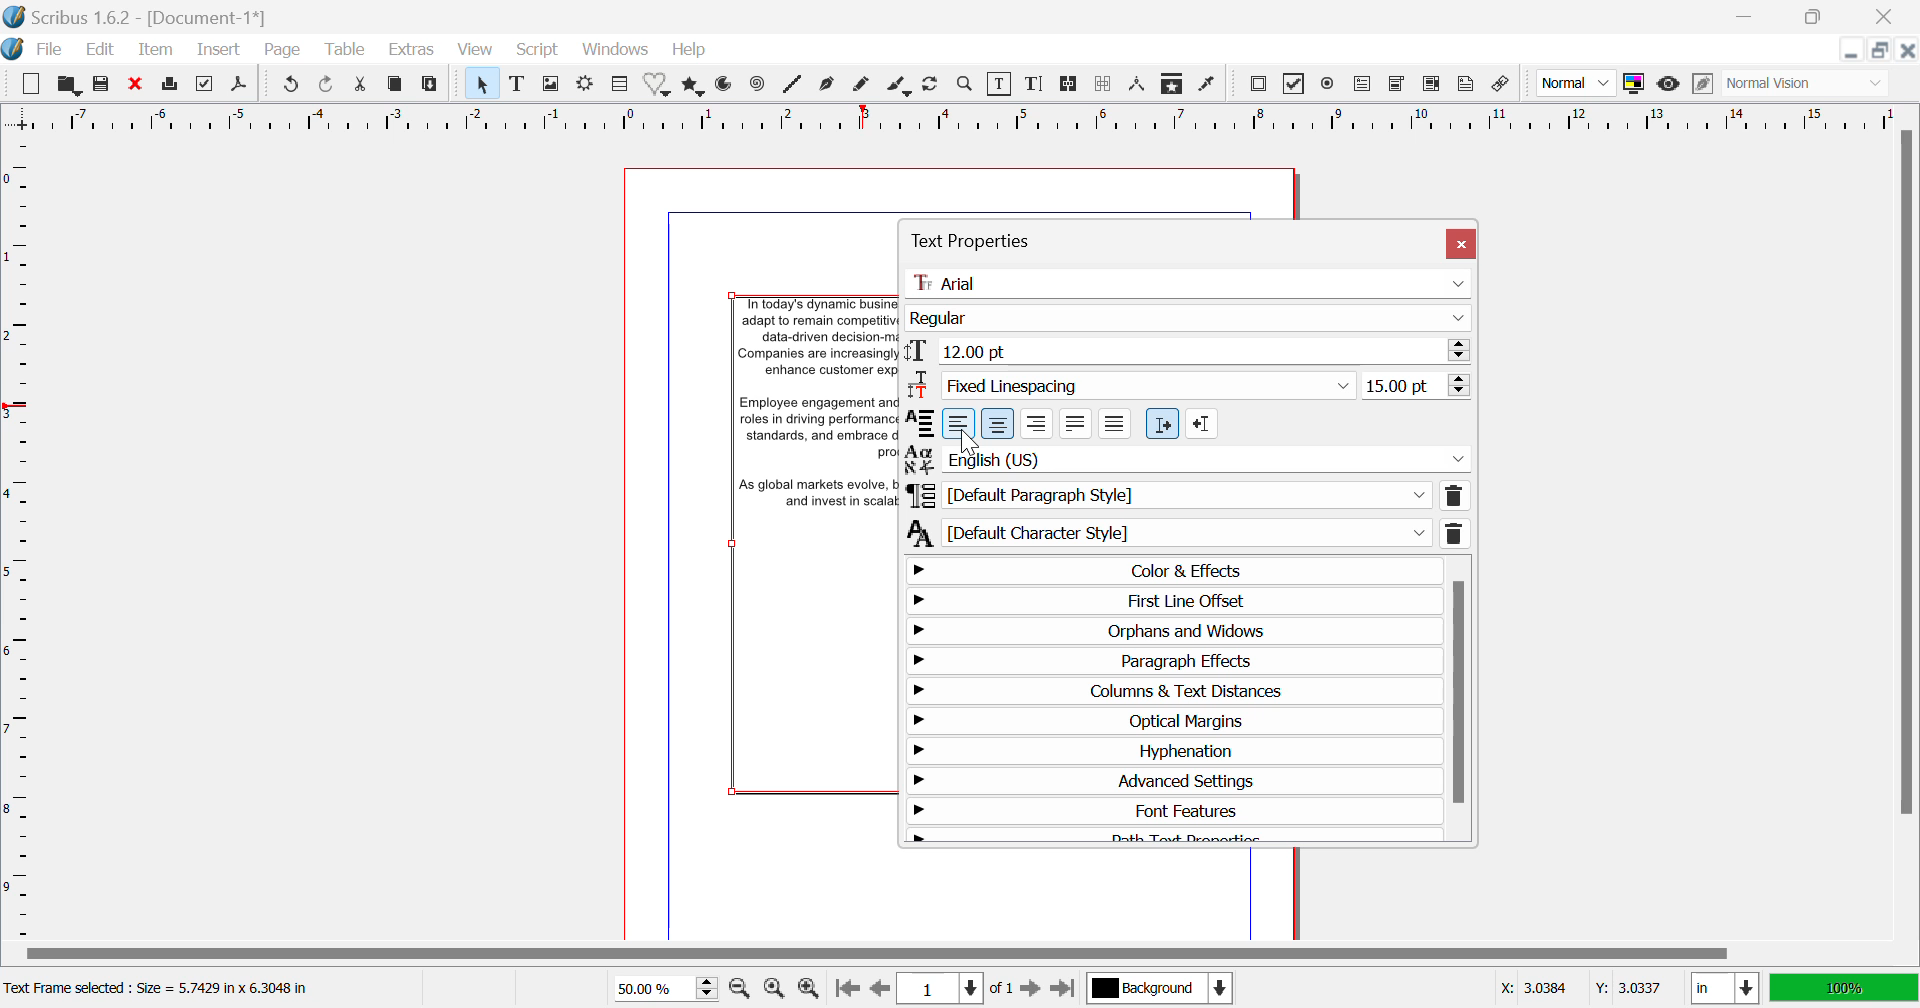 The image size is (1920, 1008). What do you see at coordinates (935, 85) in the screenshot?
I see `Refresh` at bounding box center [935, 85].